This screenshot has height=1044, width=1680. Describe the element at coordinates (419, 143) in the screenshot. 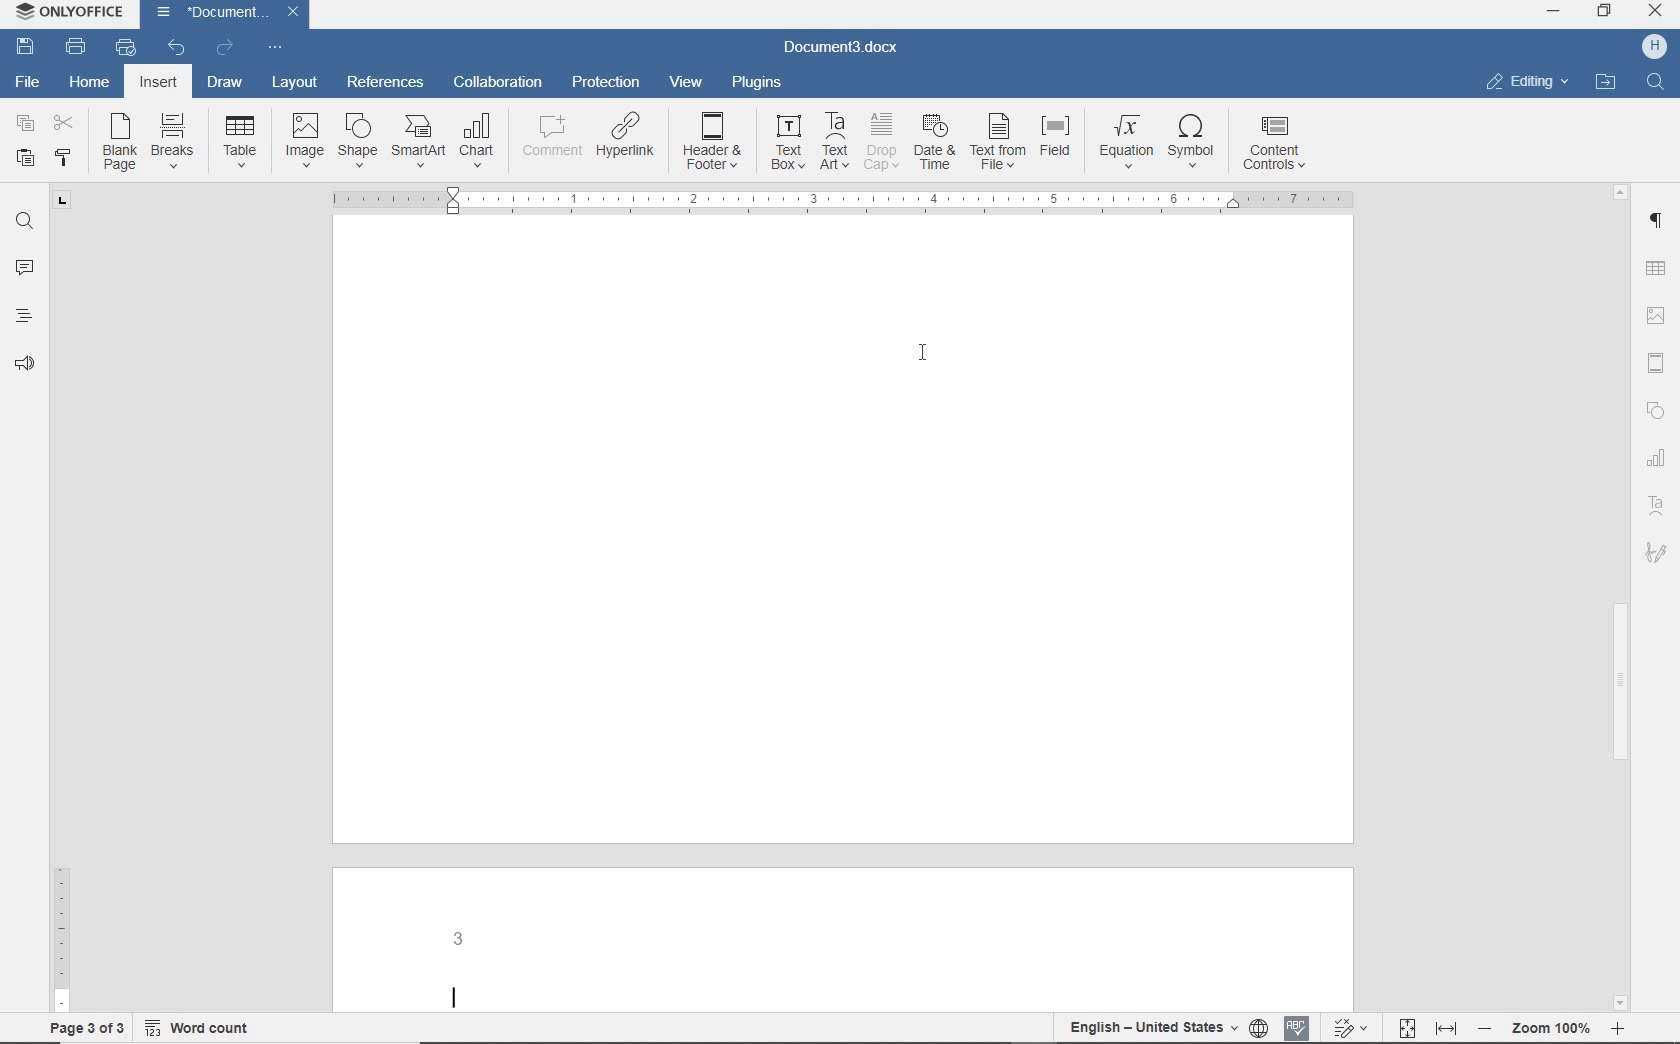

I see `SMARTART` at that location.